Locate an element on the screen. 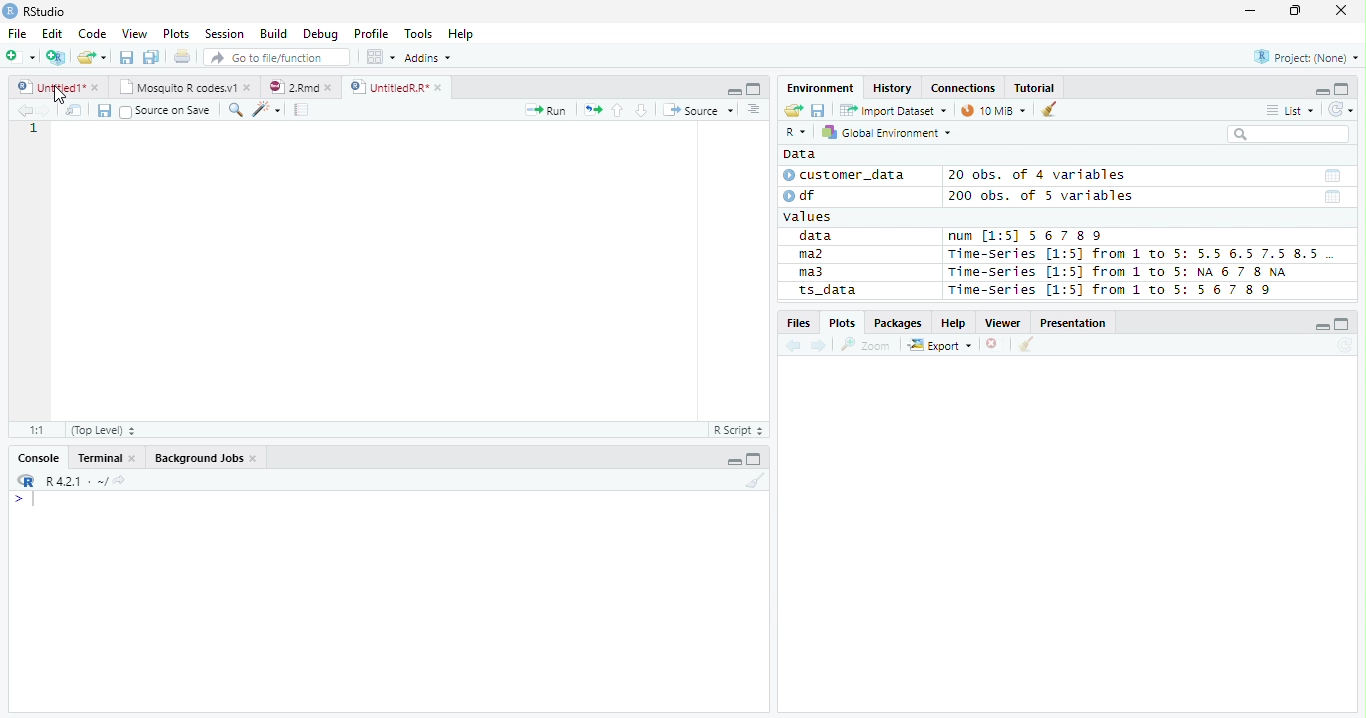 The height and width of the screenshot is (718, 1366). Presentation is located at coordinates (1076, 323).